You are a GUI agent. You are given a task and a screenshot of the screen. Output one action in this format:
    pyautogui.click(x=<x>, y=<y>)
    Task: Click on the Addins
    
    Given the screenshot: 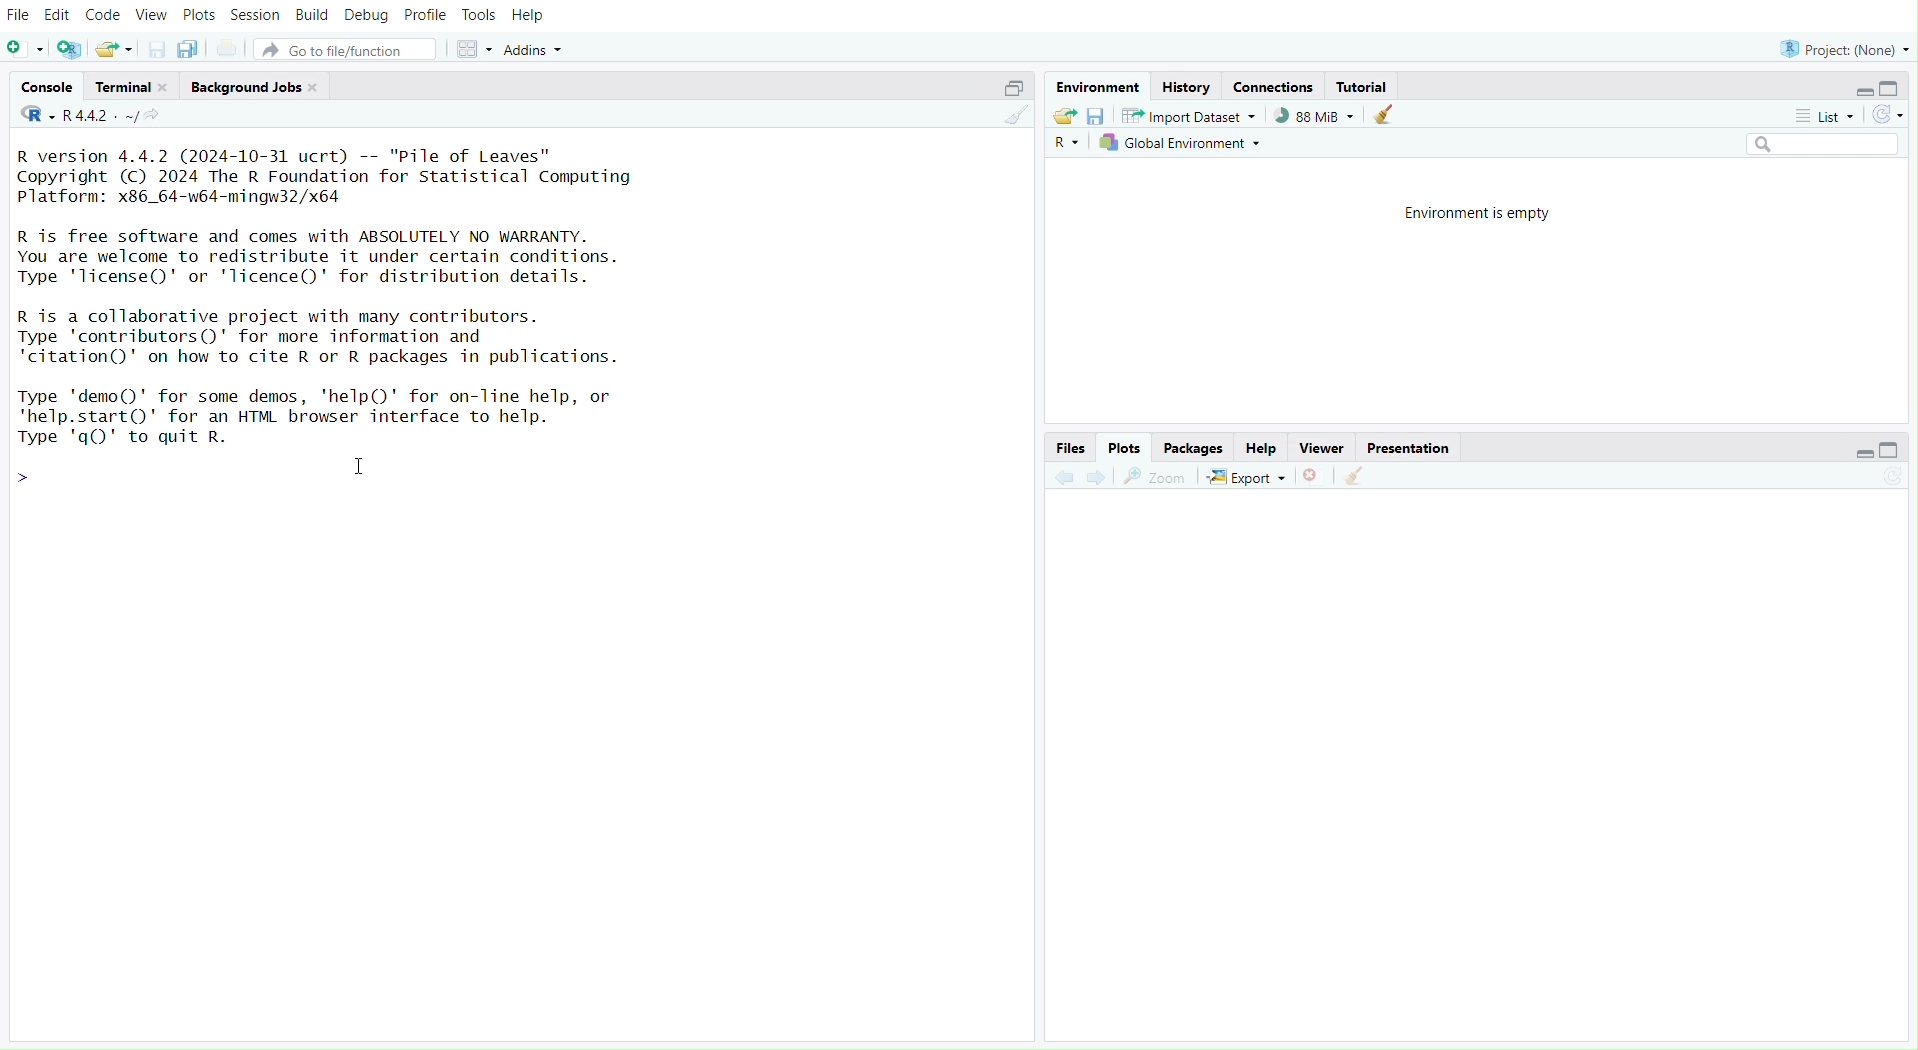 What is the action you would take?
    pyautogui.click(x=542, y=48)
    